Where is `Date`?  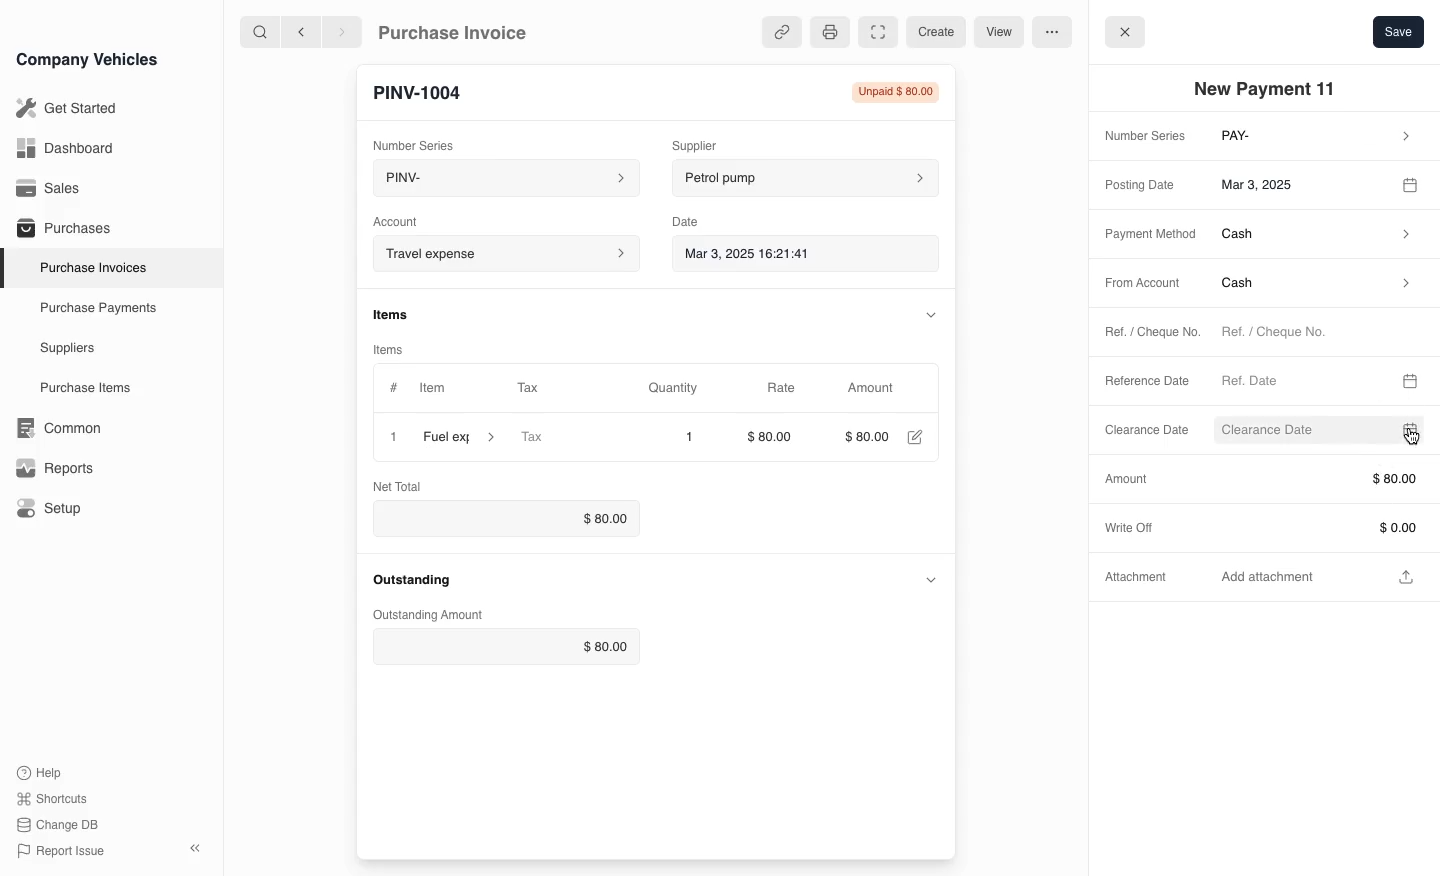
Date is located at coordinates (695, 218).